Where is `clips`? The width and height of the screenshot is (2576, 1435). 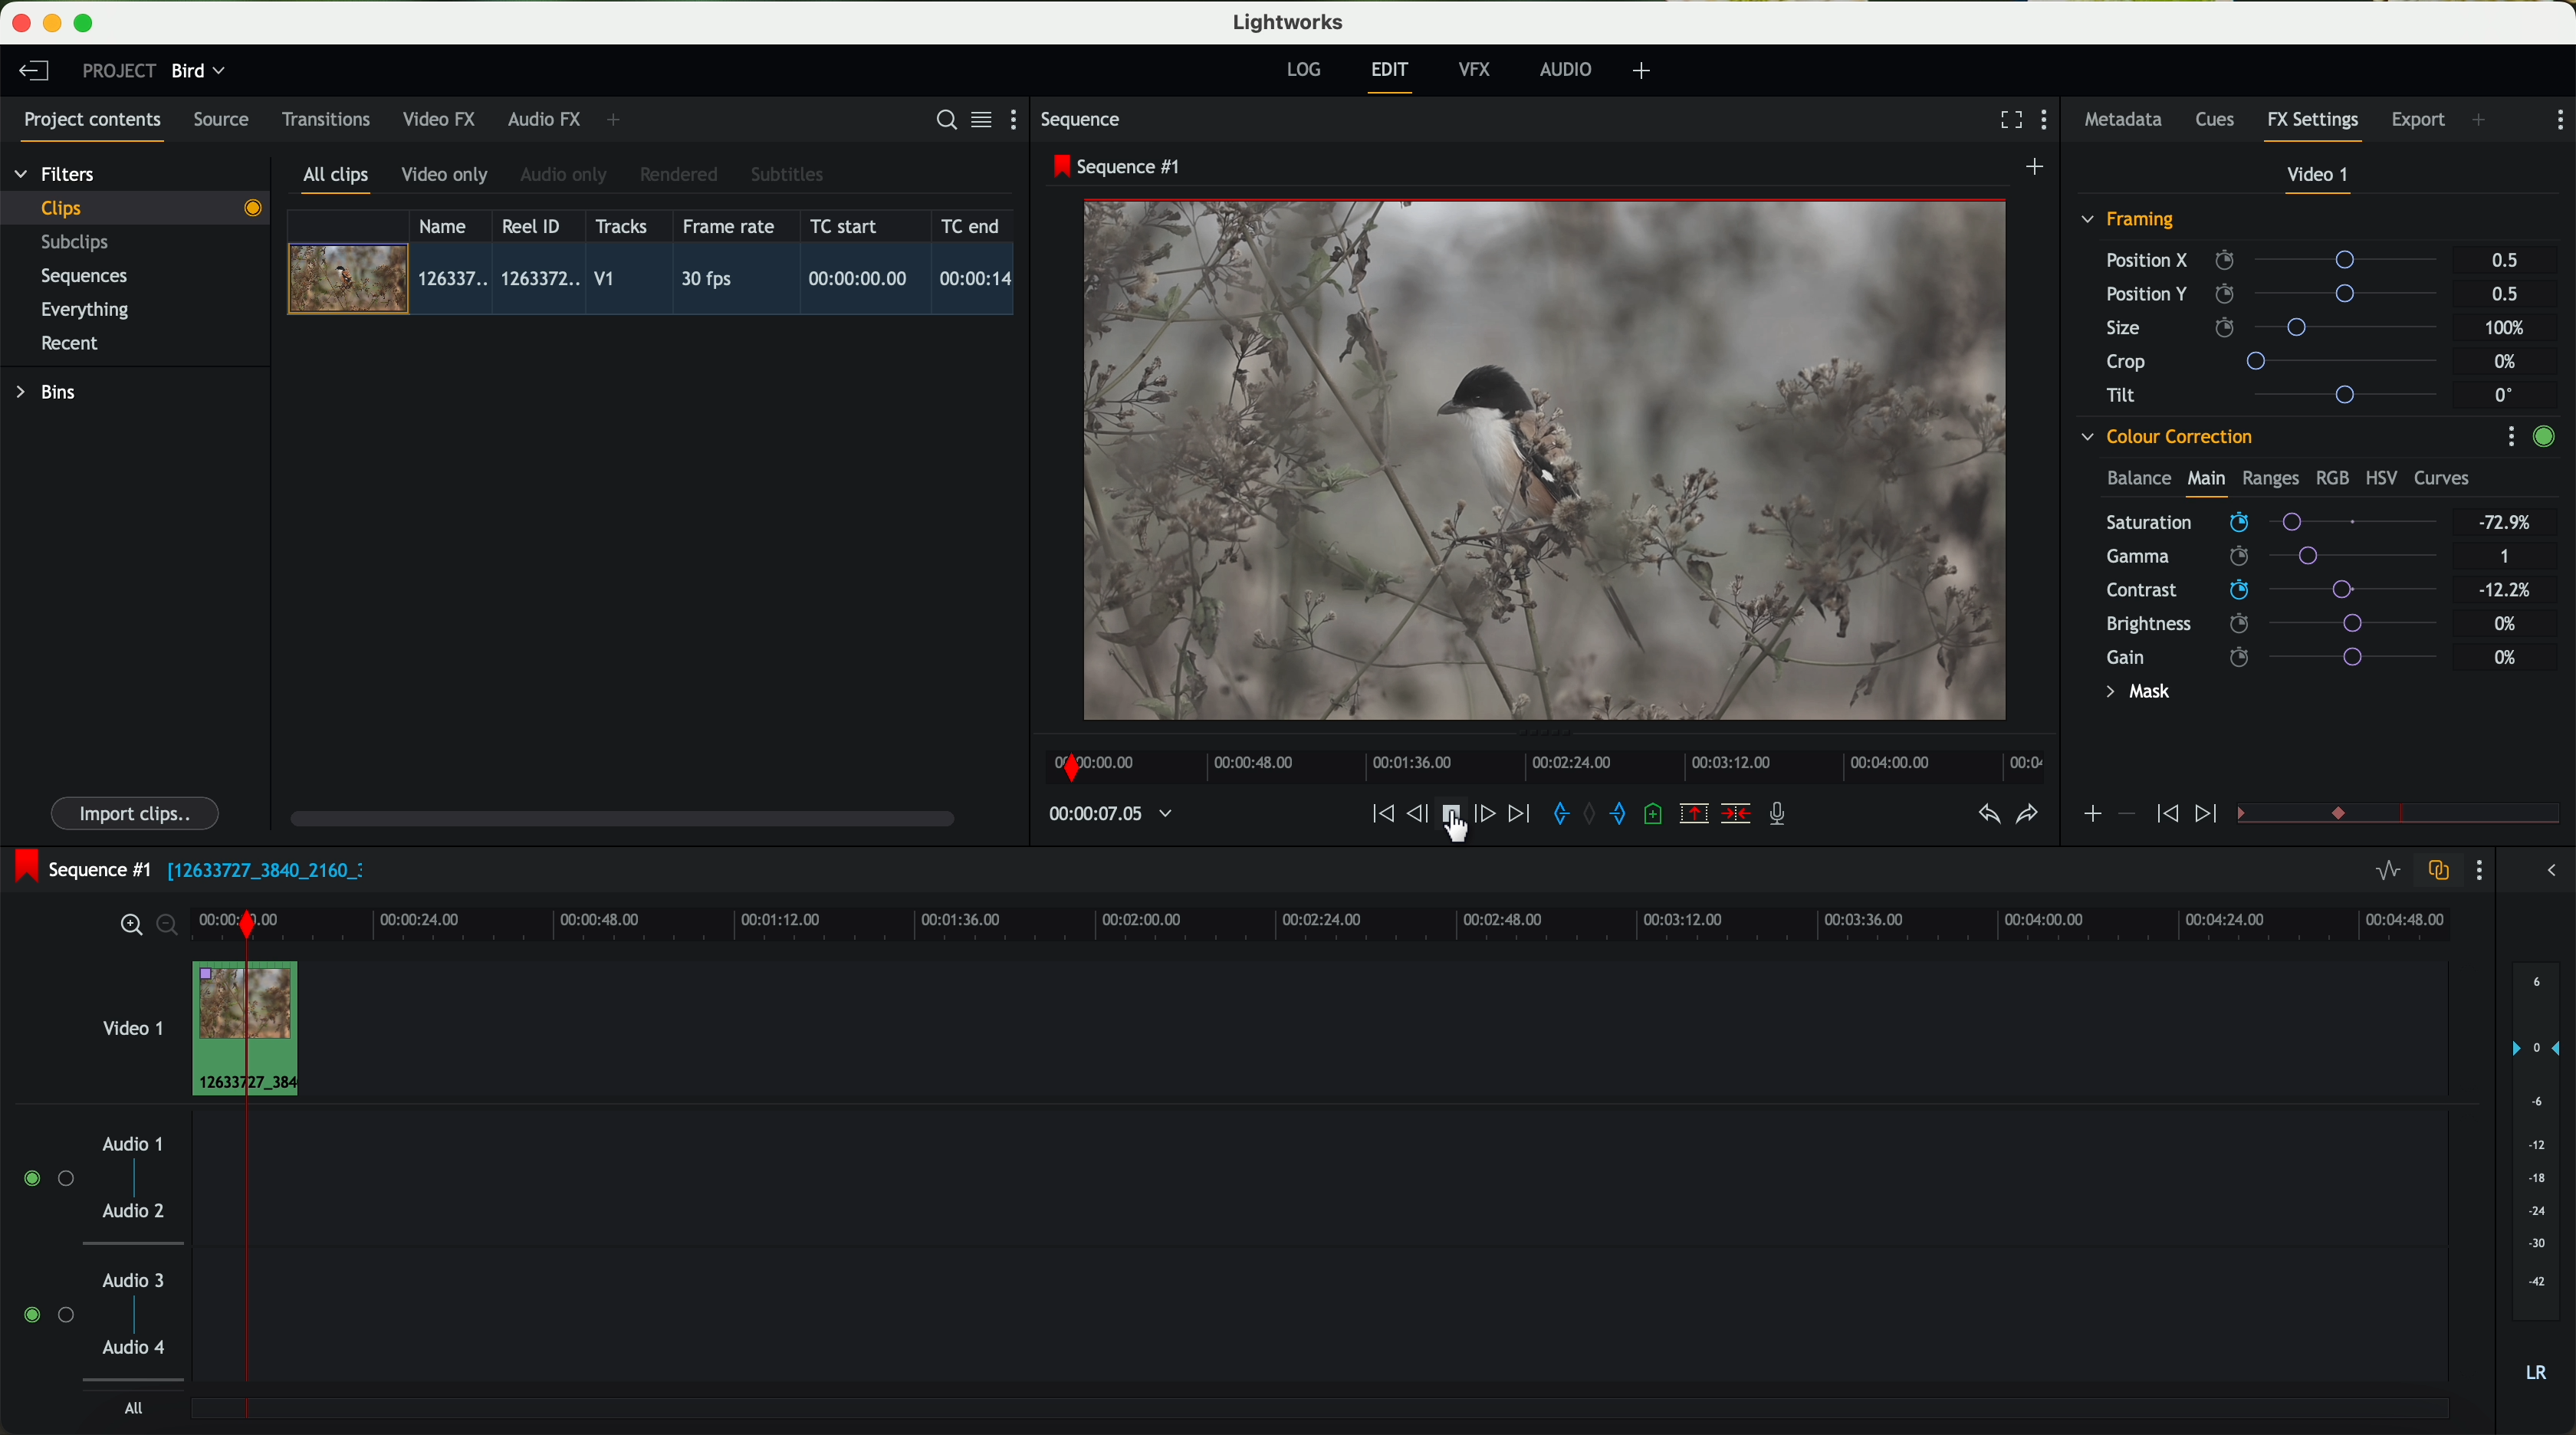 clips is located at coordinates (136, 207).